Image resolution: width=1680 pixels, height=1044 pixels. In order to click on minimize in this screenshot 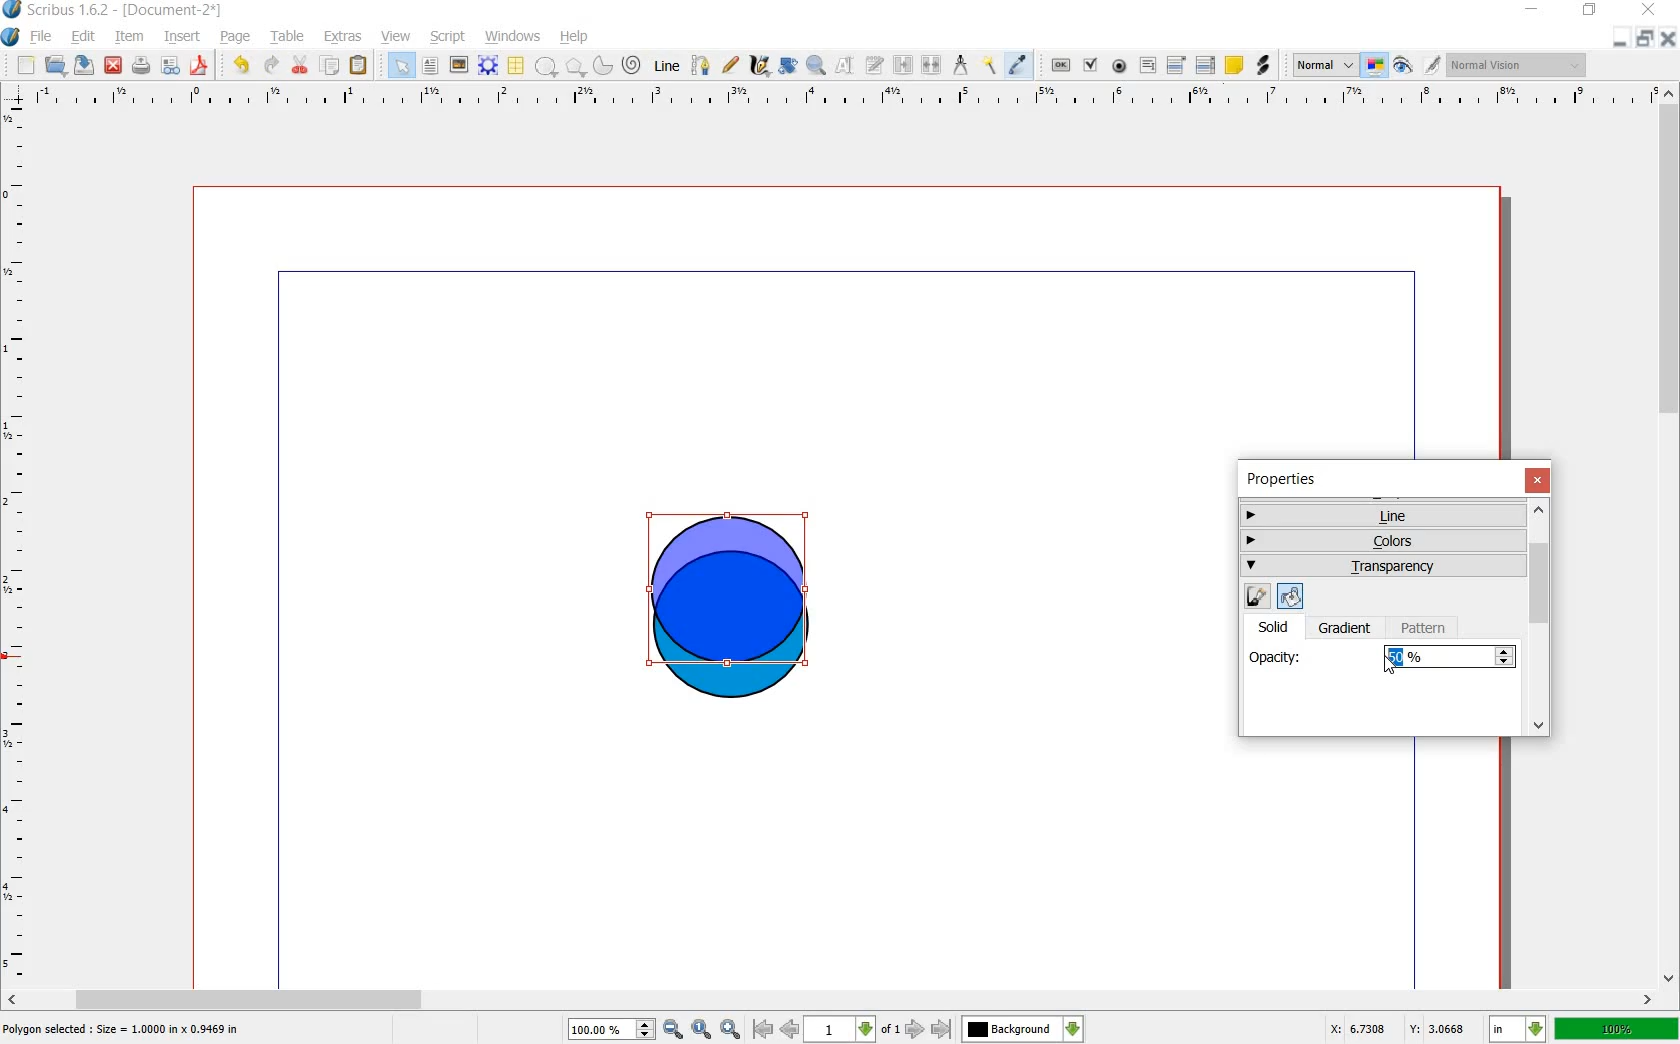, I will do `click(1619, 40)`.